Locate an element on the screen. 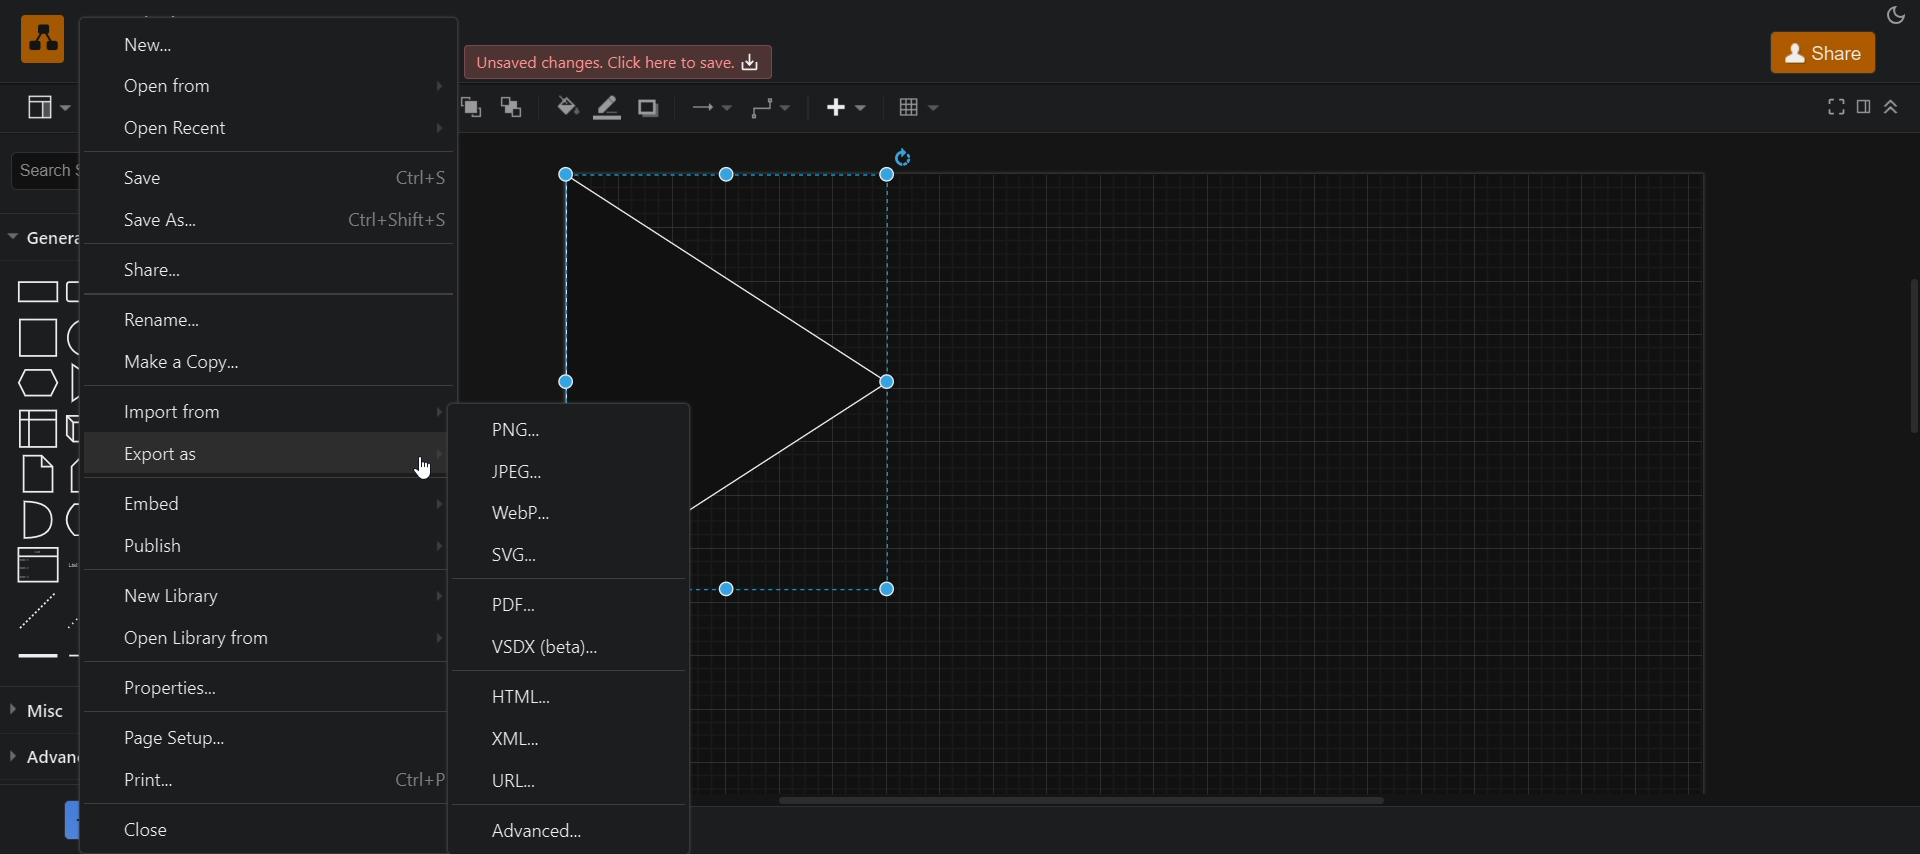 This screenshot has width=1920, height=854. fill color is located at coordinates (566, 106).